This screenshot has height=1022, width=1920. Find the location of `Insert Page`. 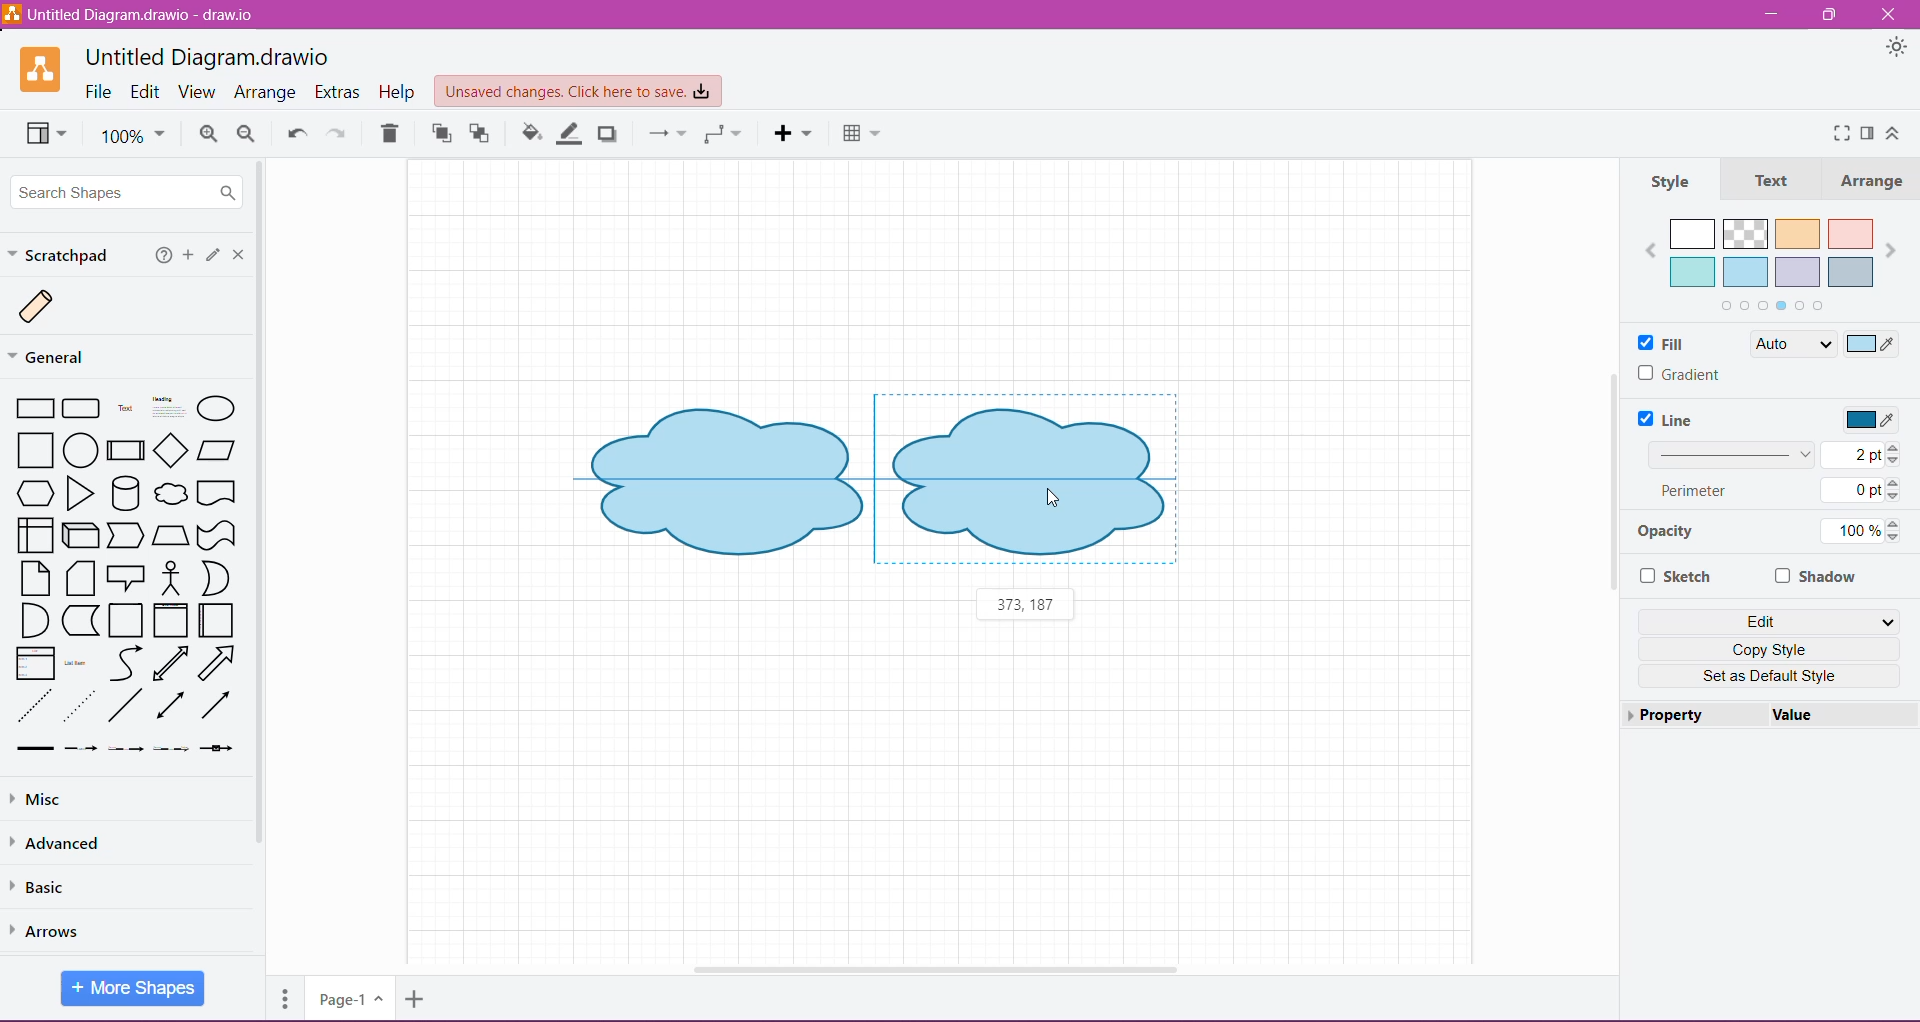

Insert Page is located at coordinates (418, 998).